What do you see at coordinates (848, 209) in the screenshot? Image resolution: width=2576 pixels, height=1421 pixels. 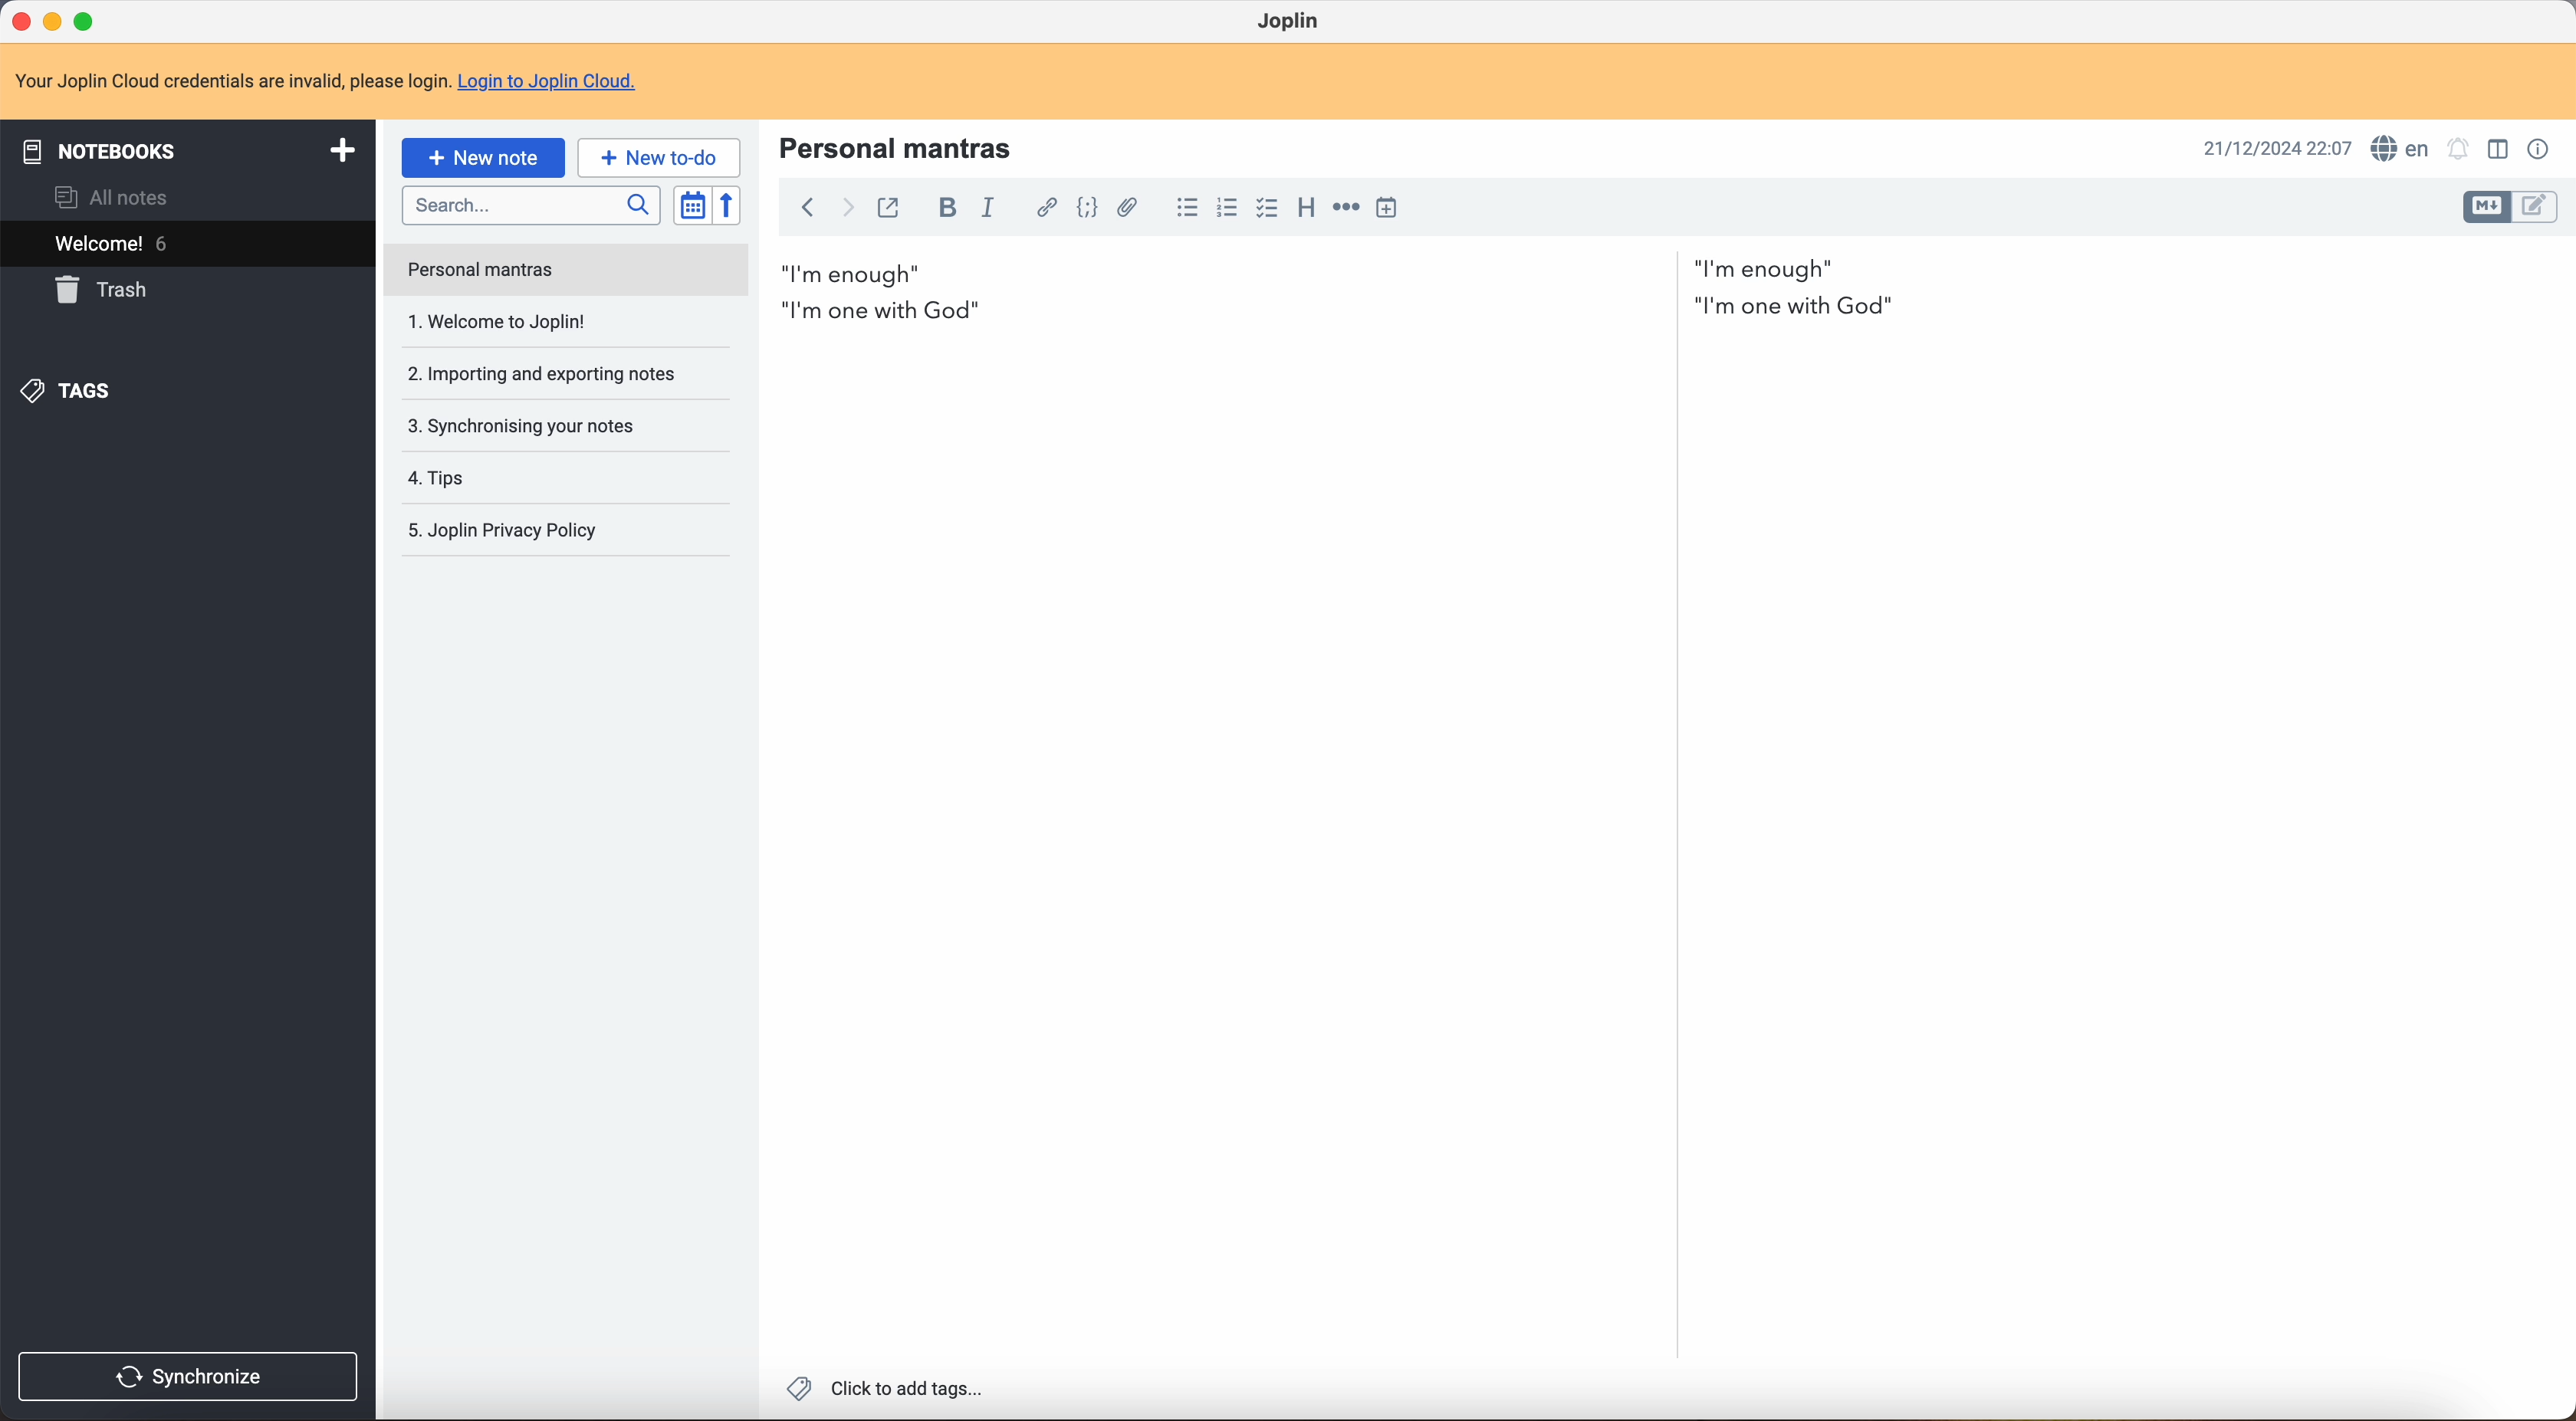 I see `foward` at bounding box center [848, 209].